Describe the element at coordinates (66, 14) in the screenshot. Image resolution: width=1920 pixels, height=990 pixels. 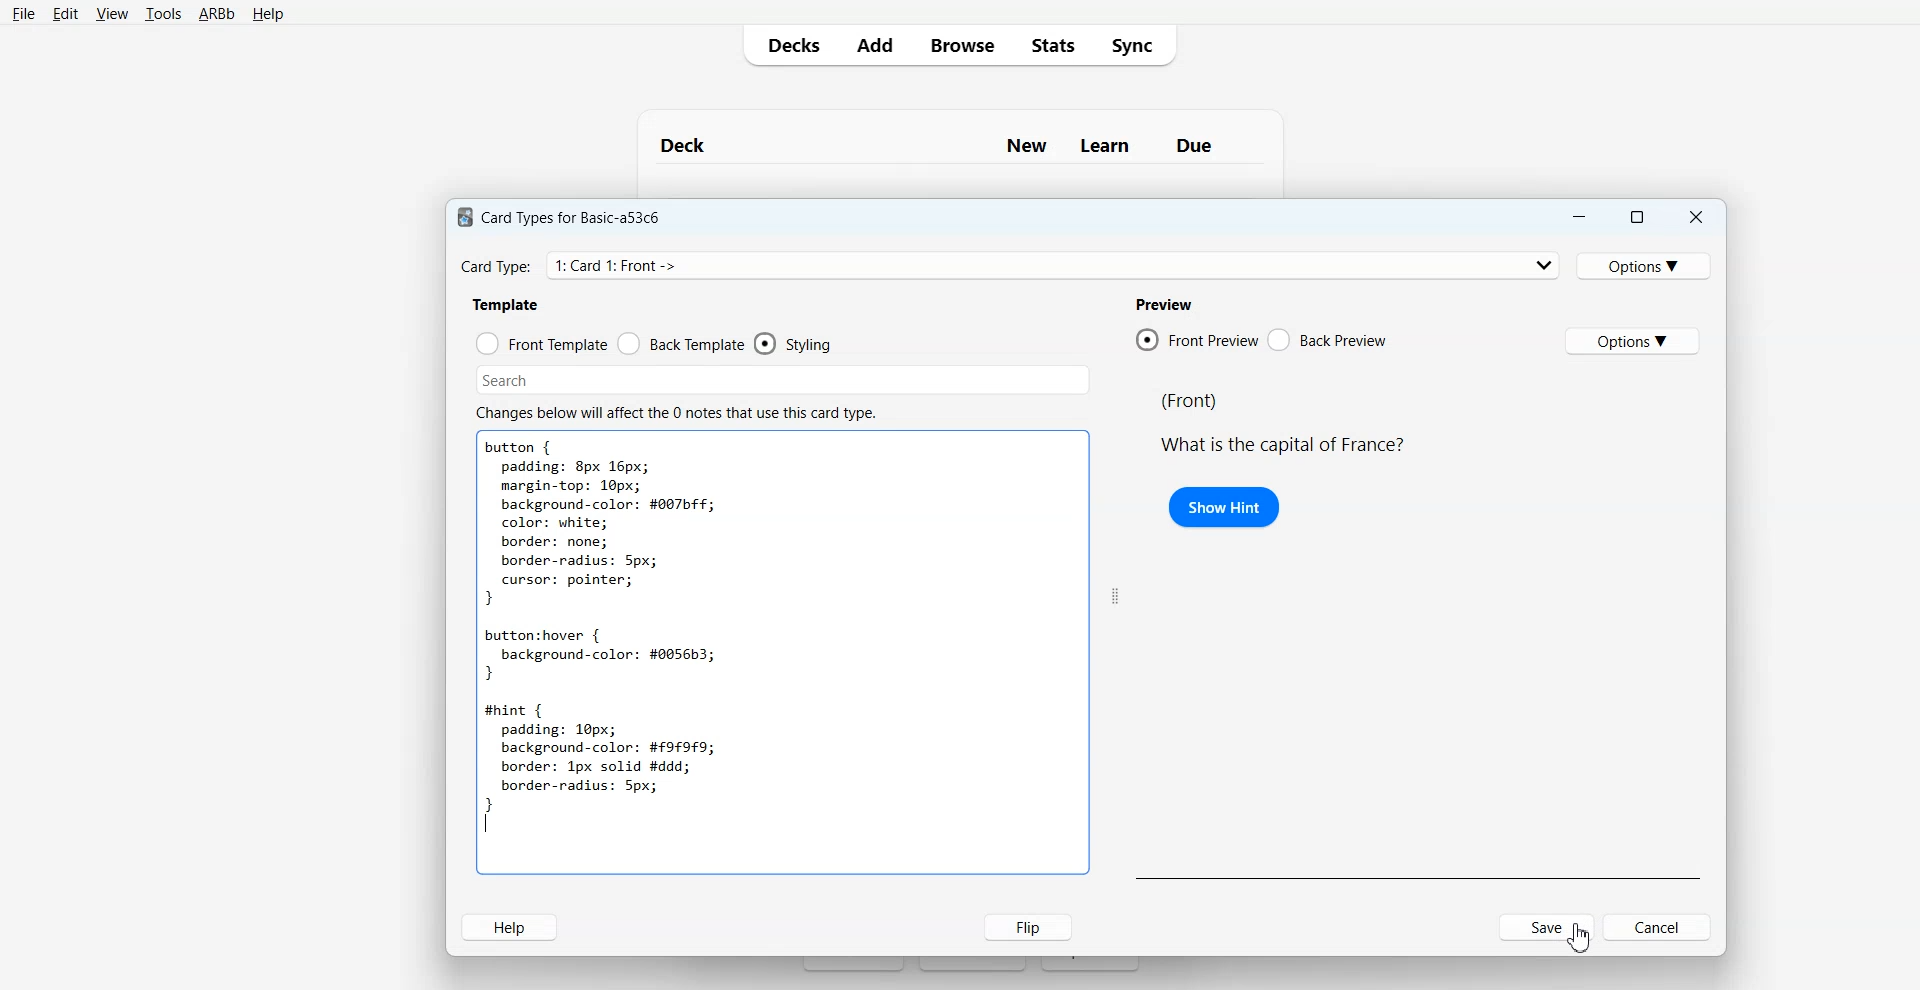
I see `Edit` at that location.